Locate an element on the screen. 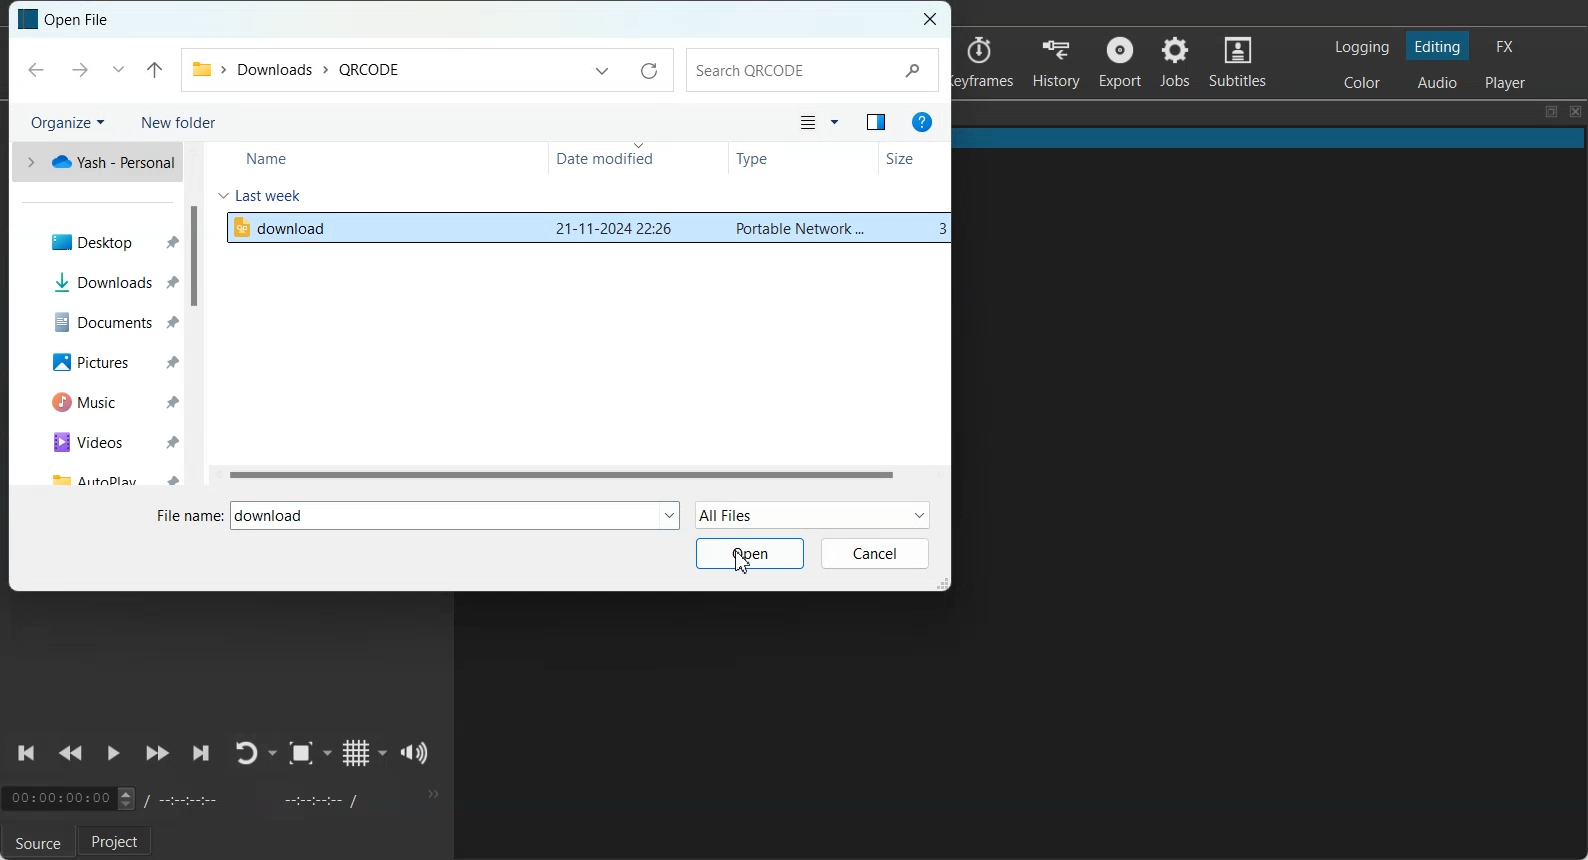 The width and height of the screenshot is (1588, 860). Search Bar is located at coordinates (816, 69).